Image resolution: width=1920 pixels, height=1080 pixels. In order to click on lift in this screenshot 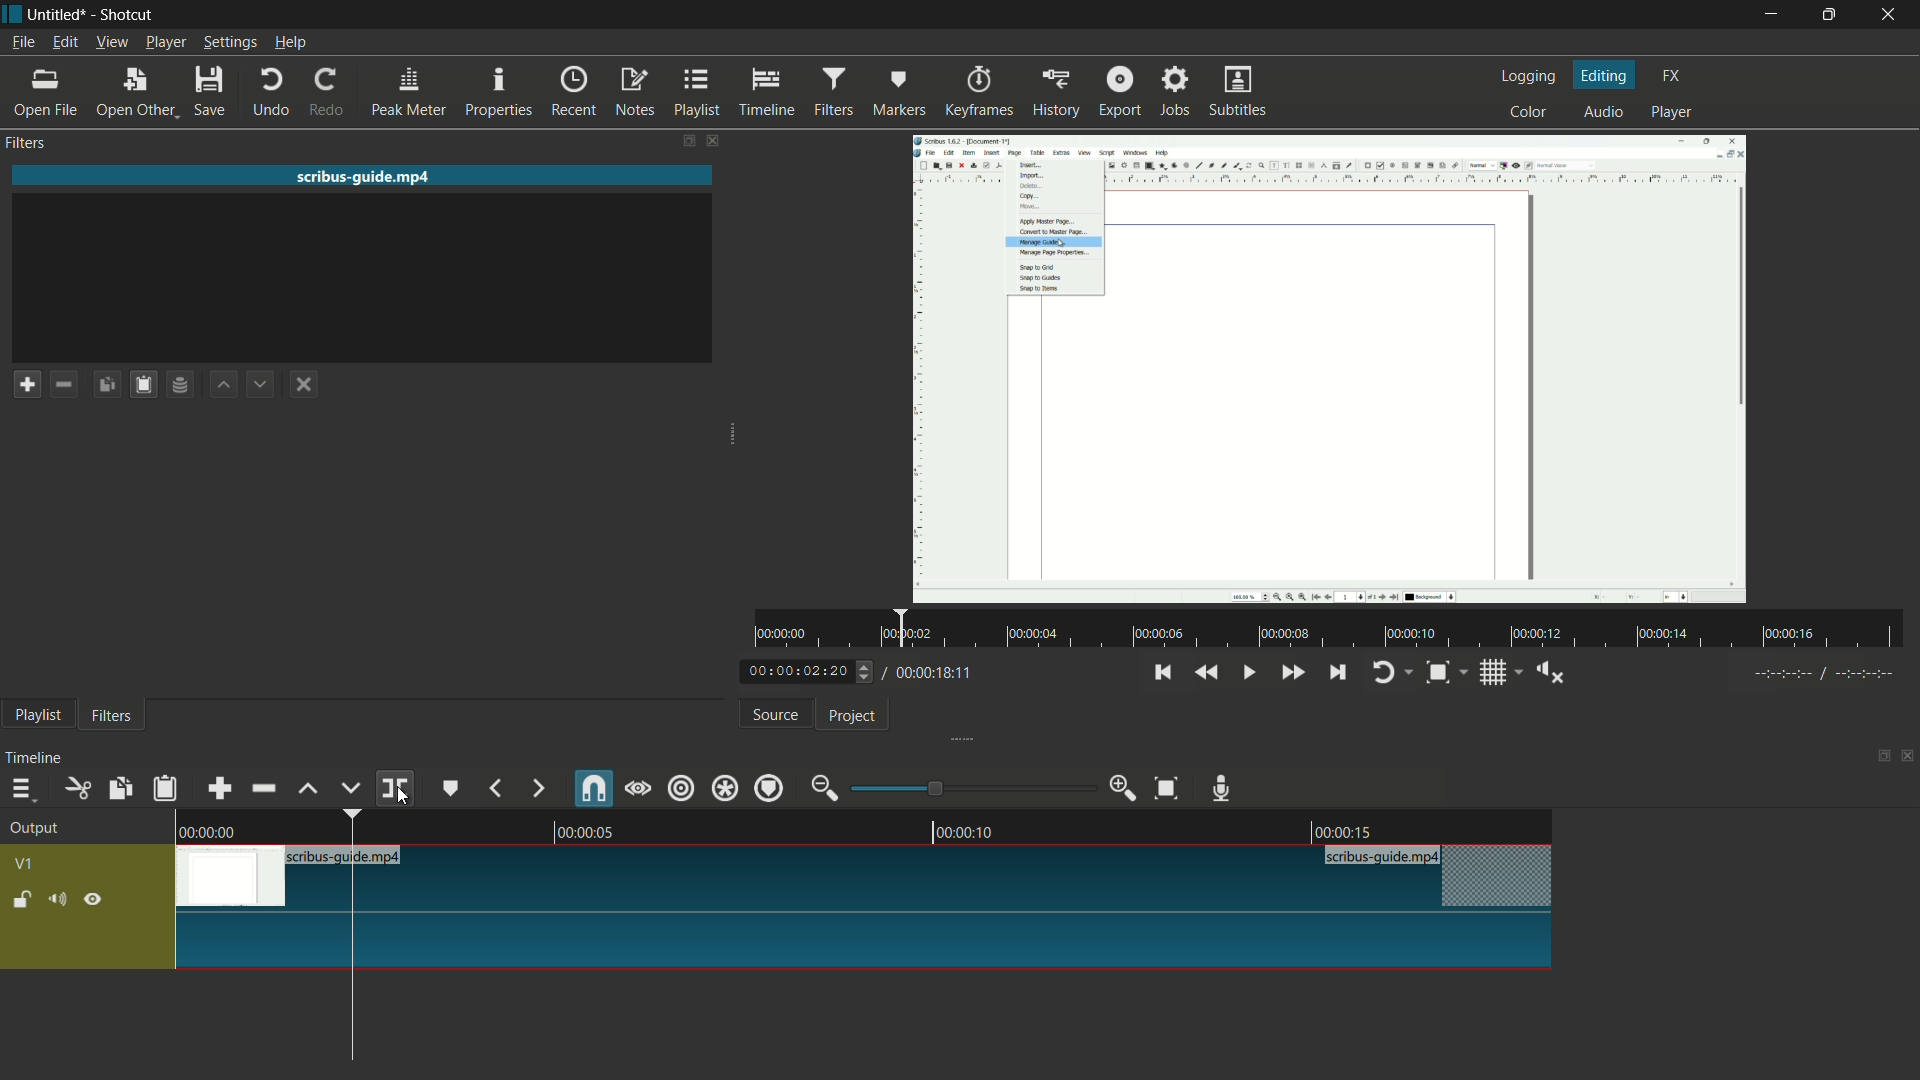, I will do `click(308, 788)`.